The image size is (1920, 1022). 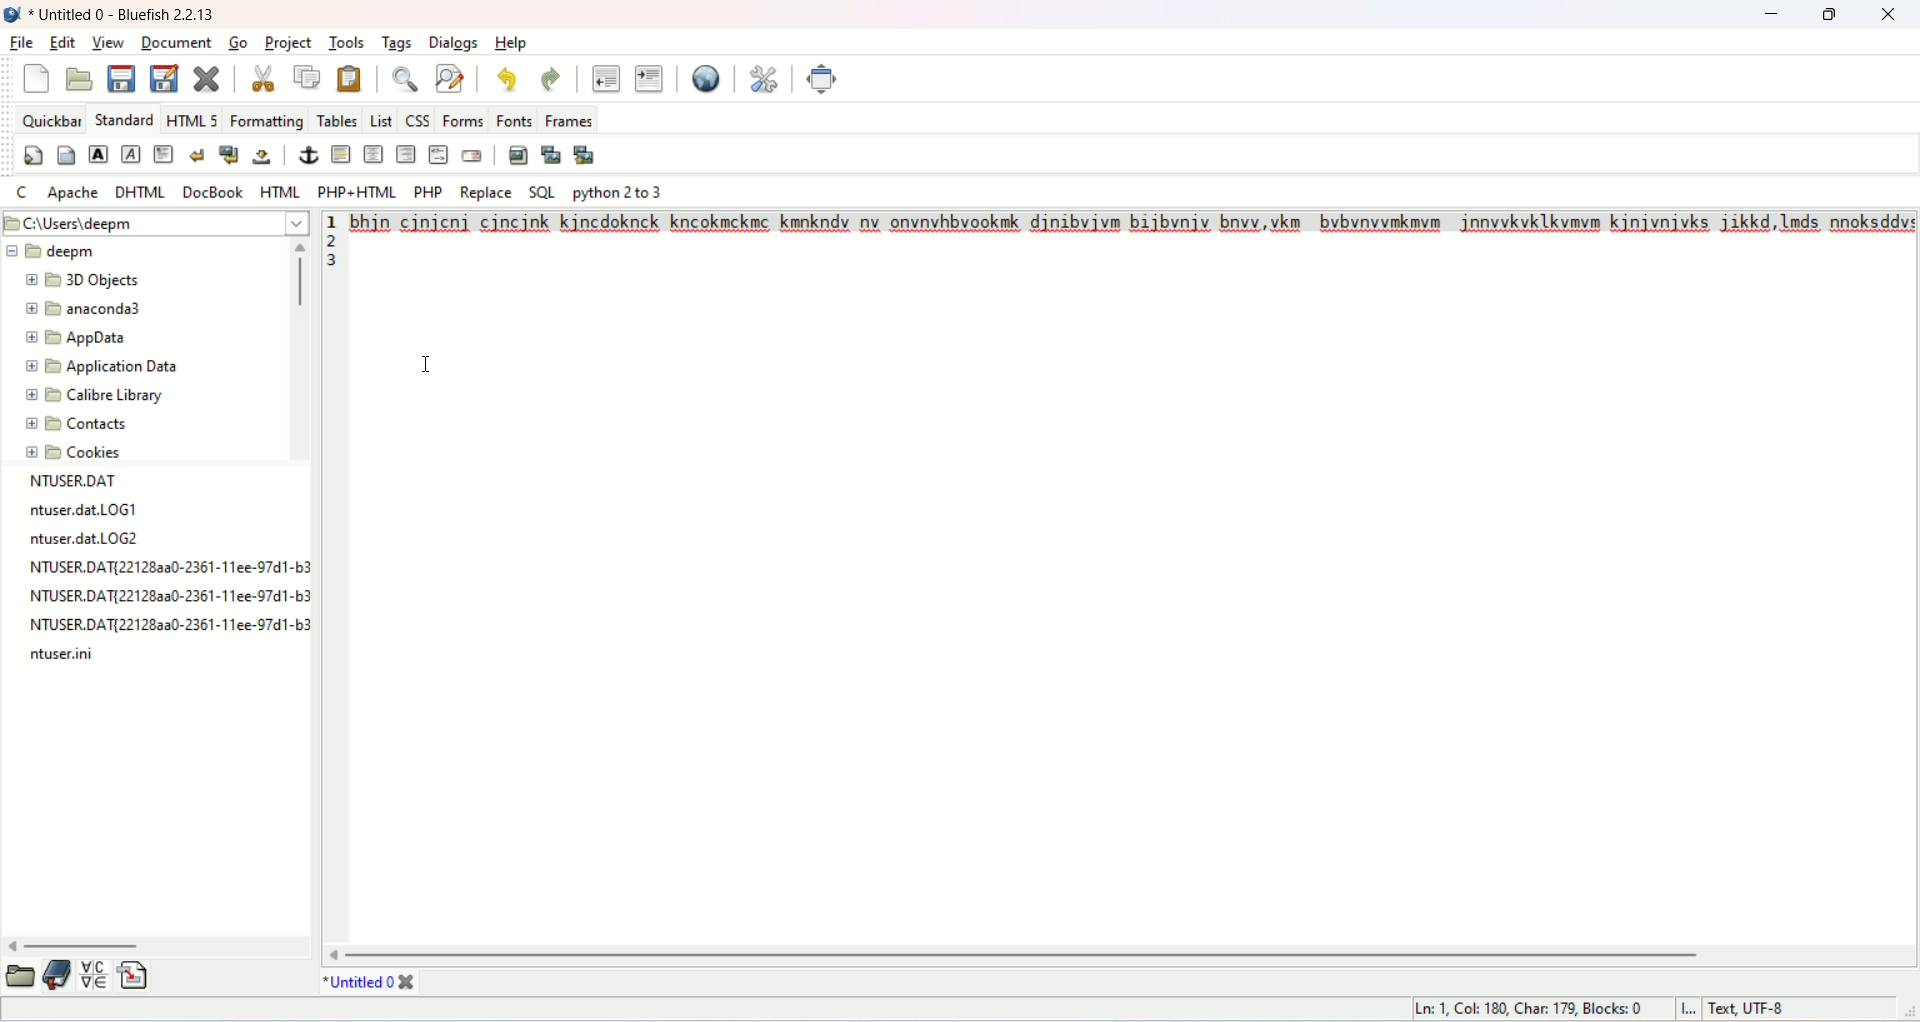 What do you see at coordinates (163, 154) in the screenshot?
I see `paragraph` at bounding box center [163, 154].